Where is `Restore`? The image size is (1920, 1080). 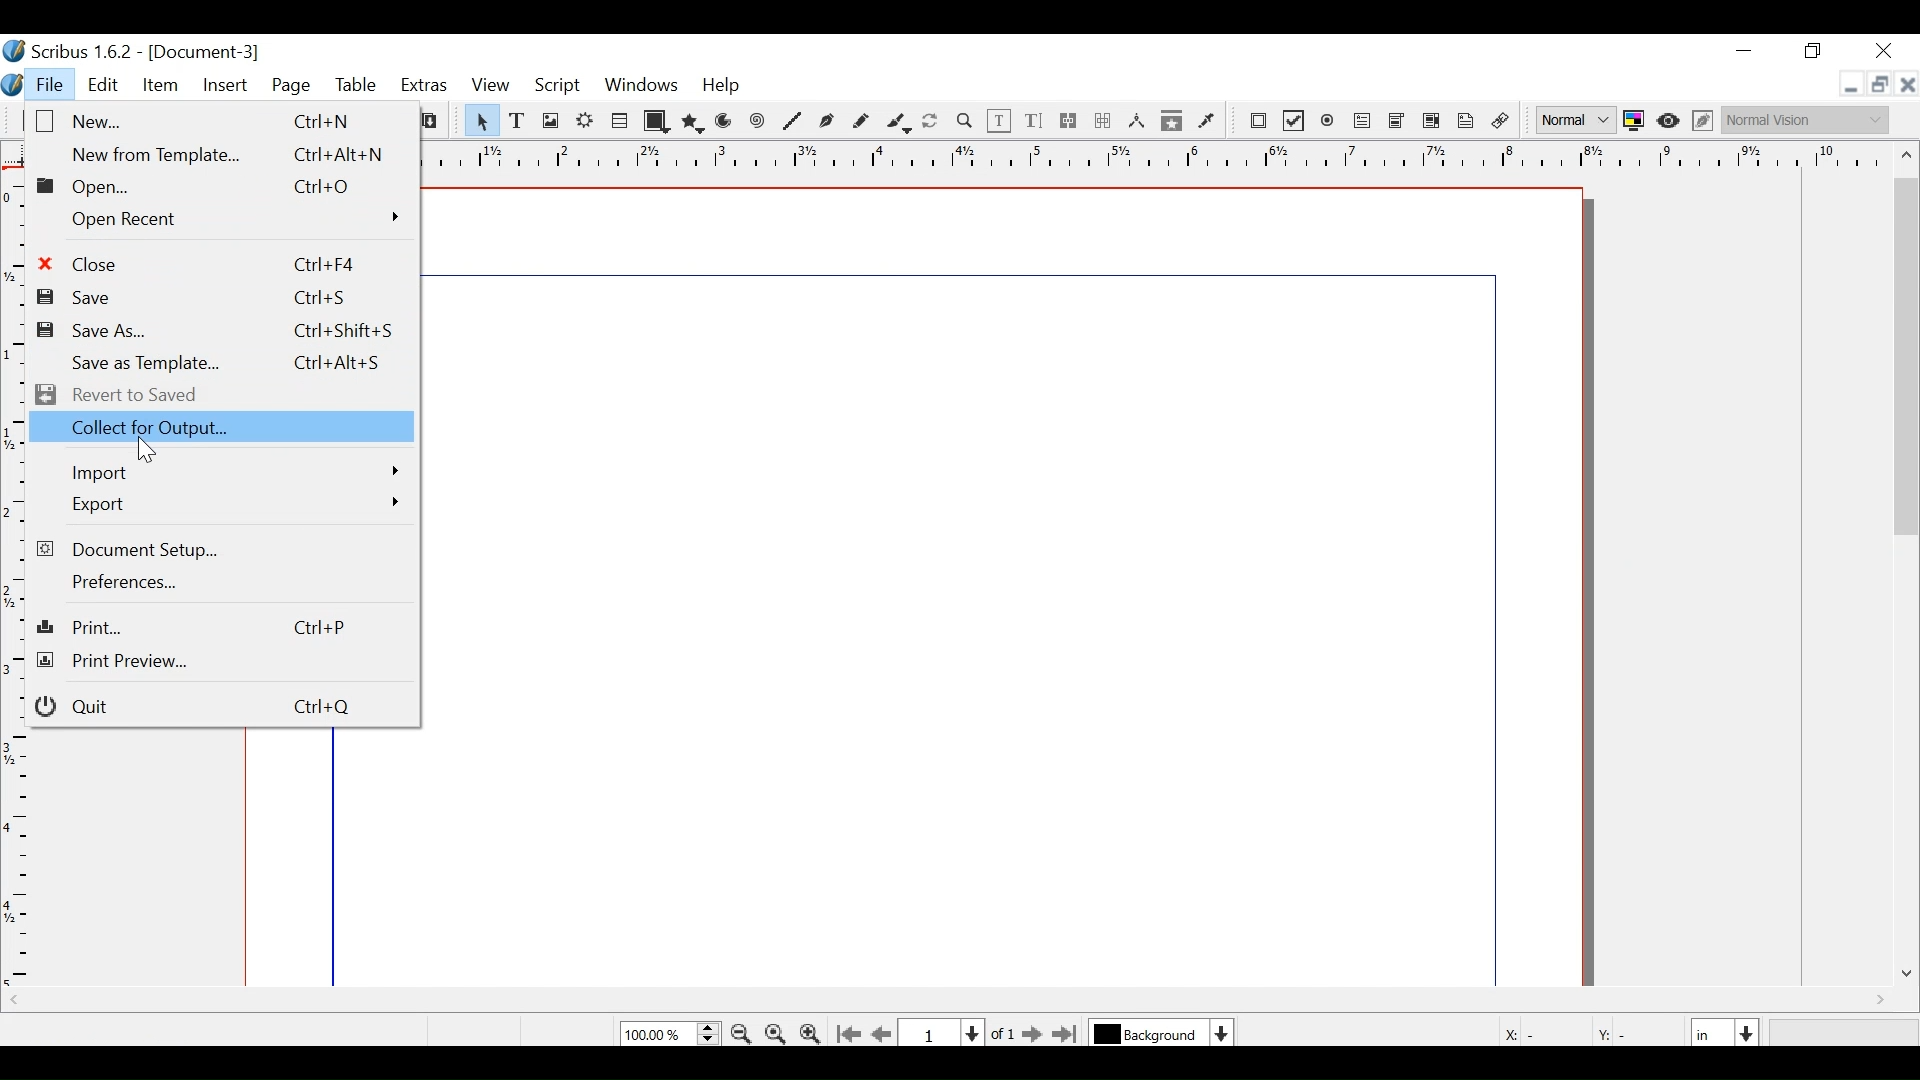
Restore is located at coordinates (1877, 85).